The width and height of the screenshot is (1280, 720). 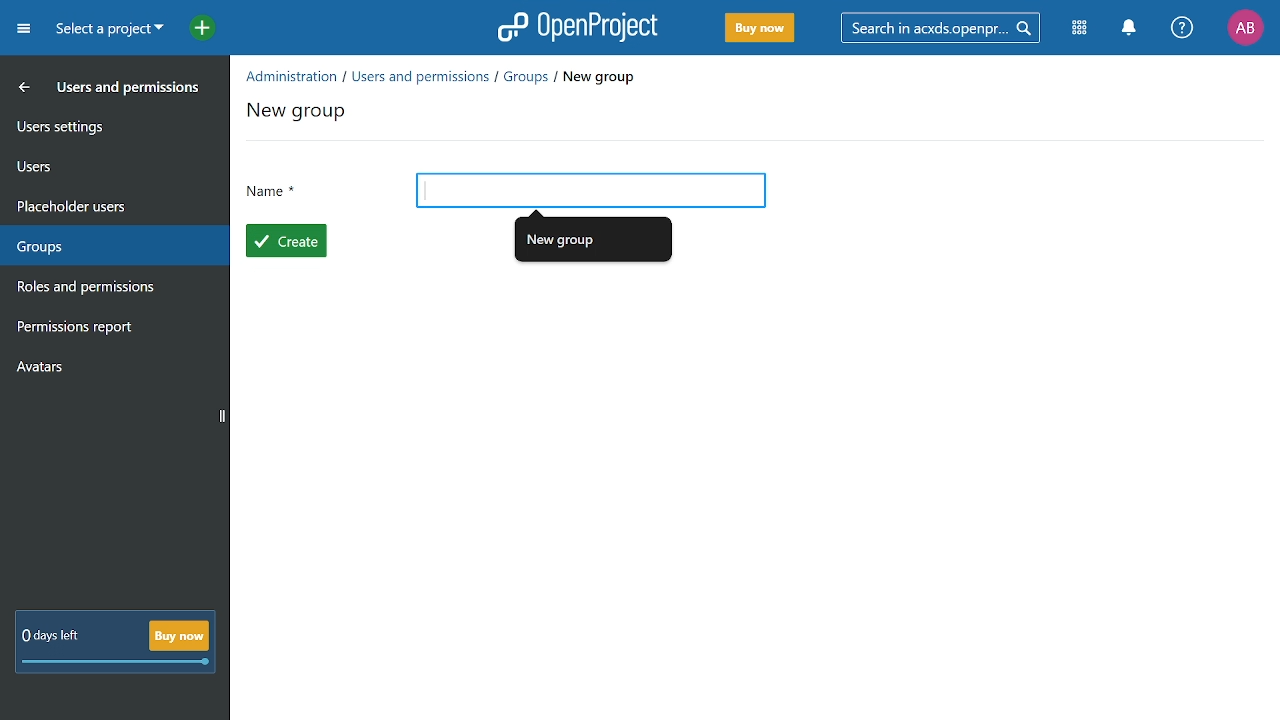 I want to click on Name *, so click(x=274, y=193).